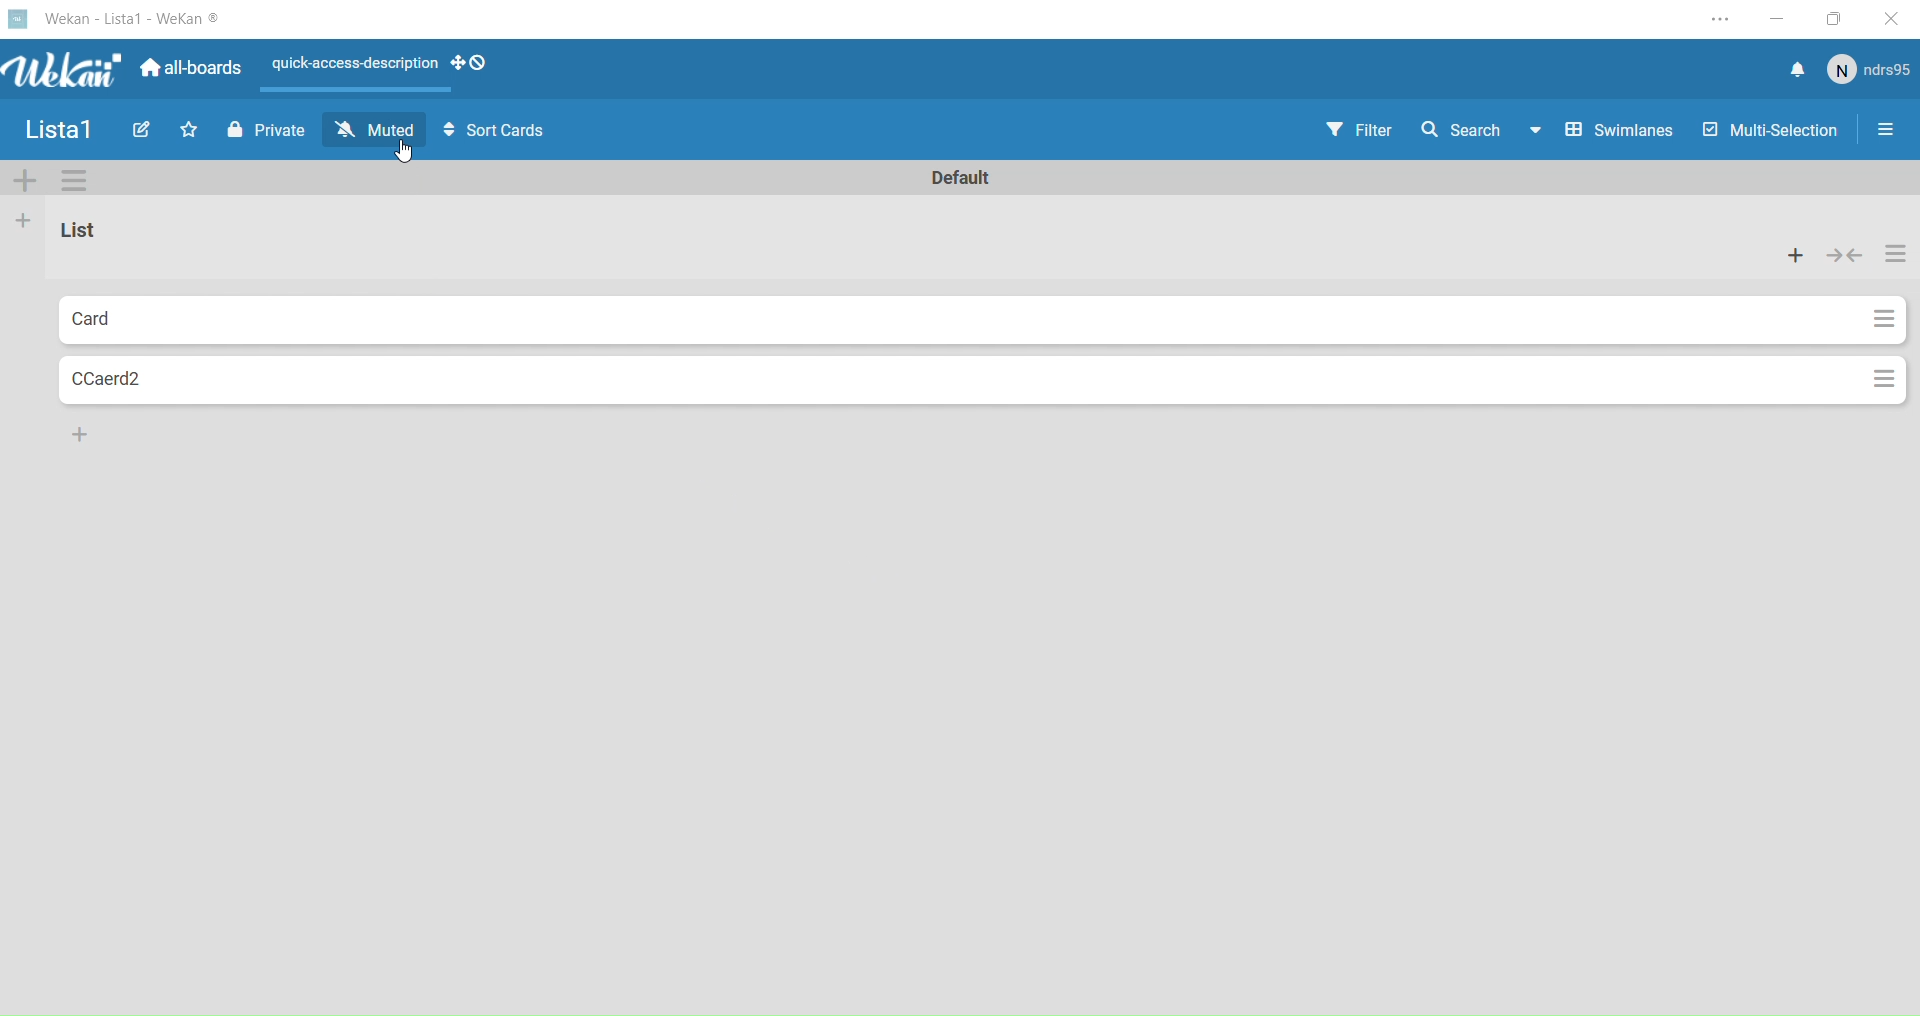 This screenshot has height=1016, width=1920. What do you see at coordinates (1843, 19) in the screenshot?
I see `Box` at bounding box center [1843, 19].